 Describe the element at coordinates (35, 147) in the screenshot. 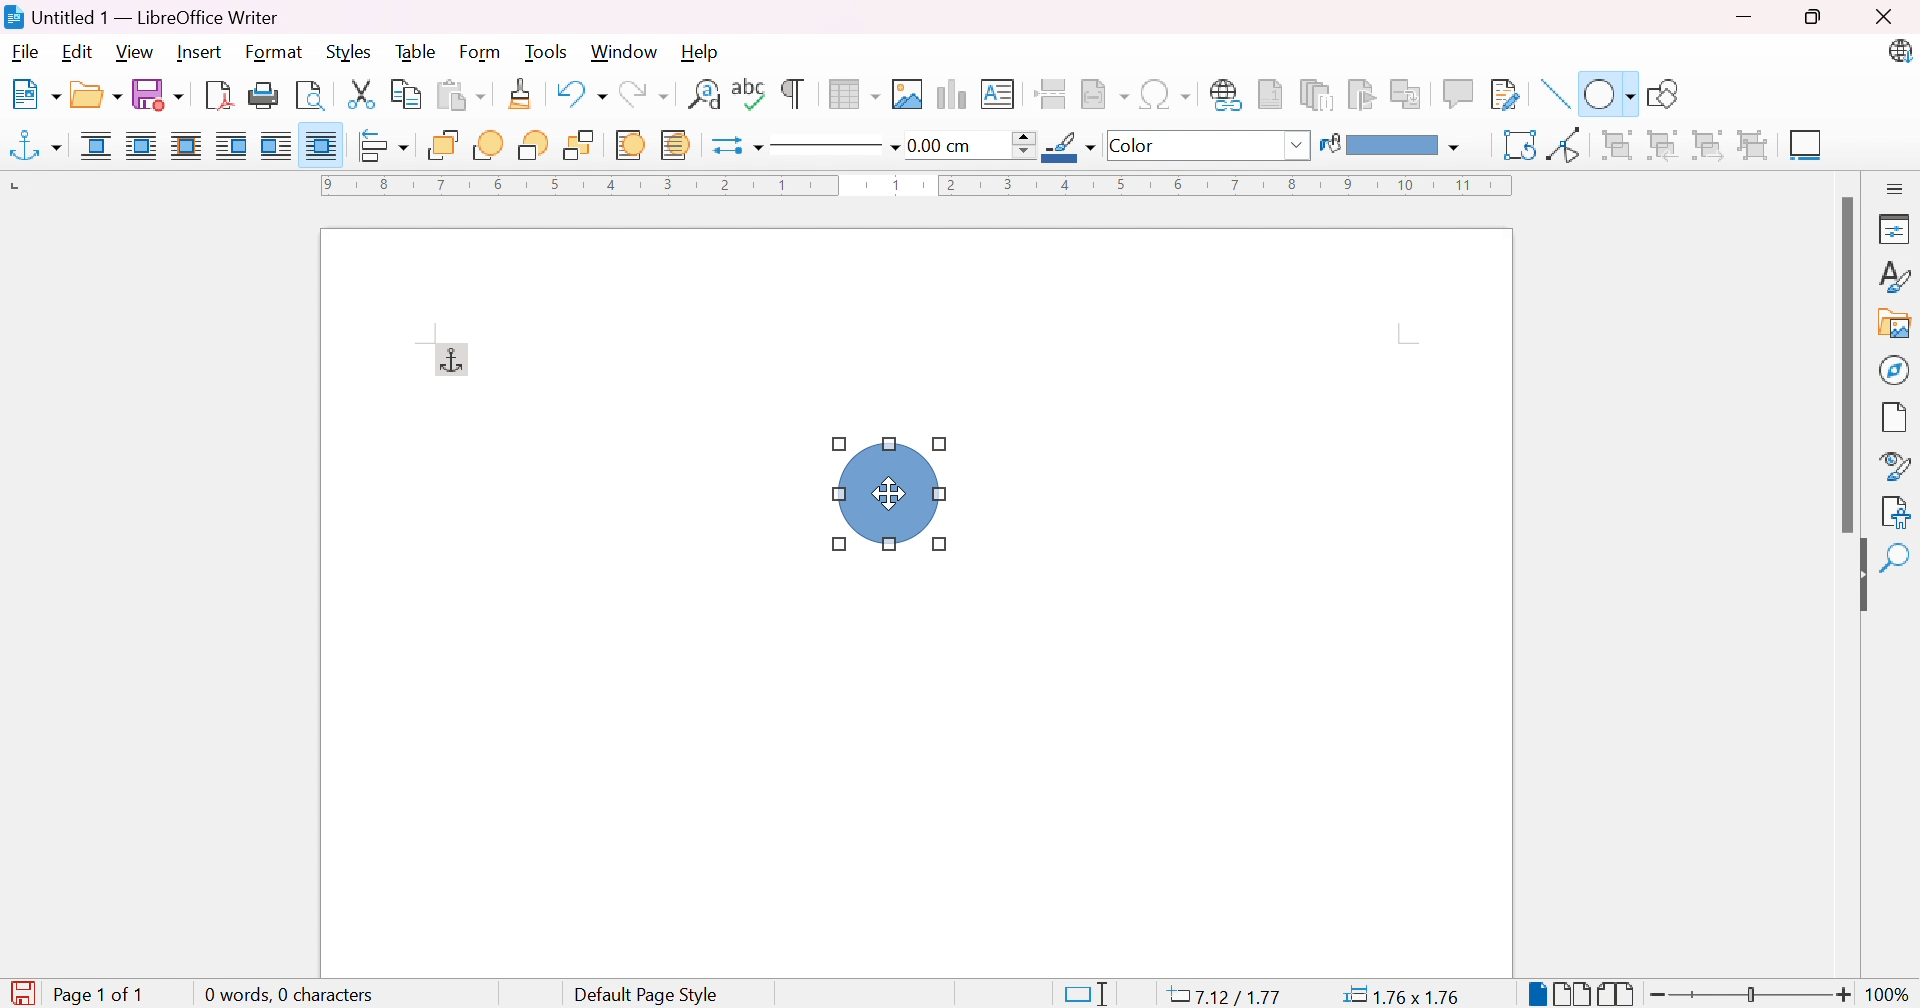

I see `Select anchor for object` at that location.